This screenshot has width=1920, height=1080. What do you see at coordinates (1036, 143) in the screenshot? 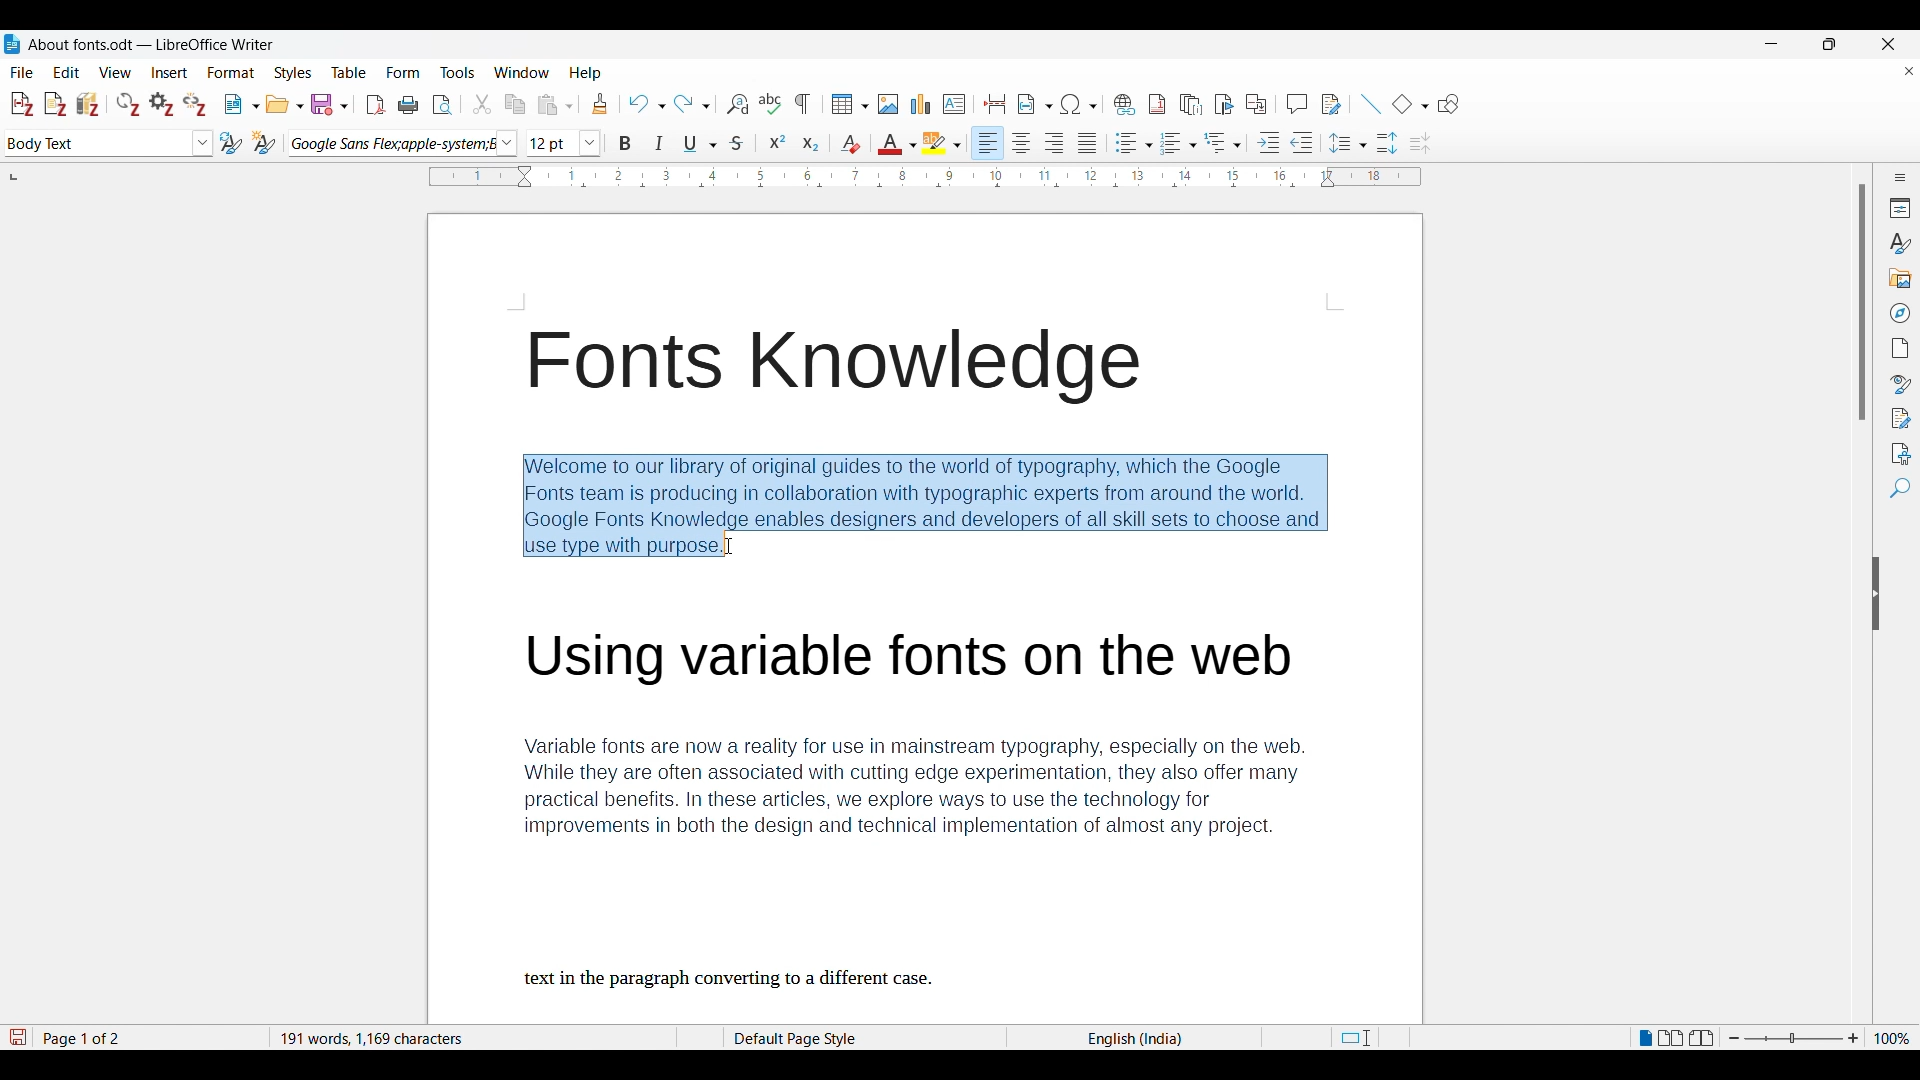
I see `Paragraph alignment options` at bounding box center [1036, 143].